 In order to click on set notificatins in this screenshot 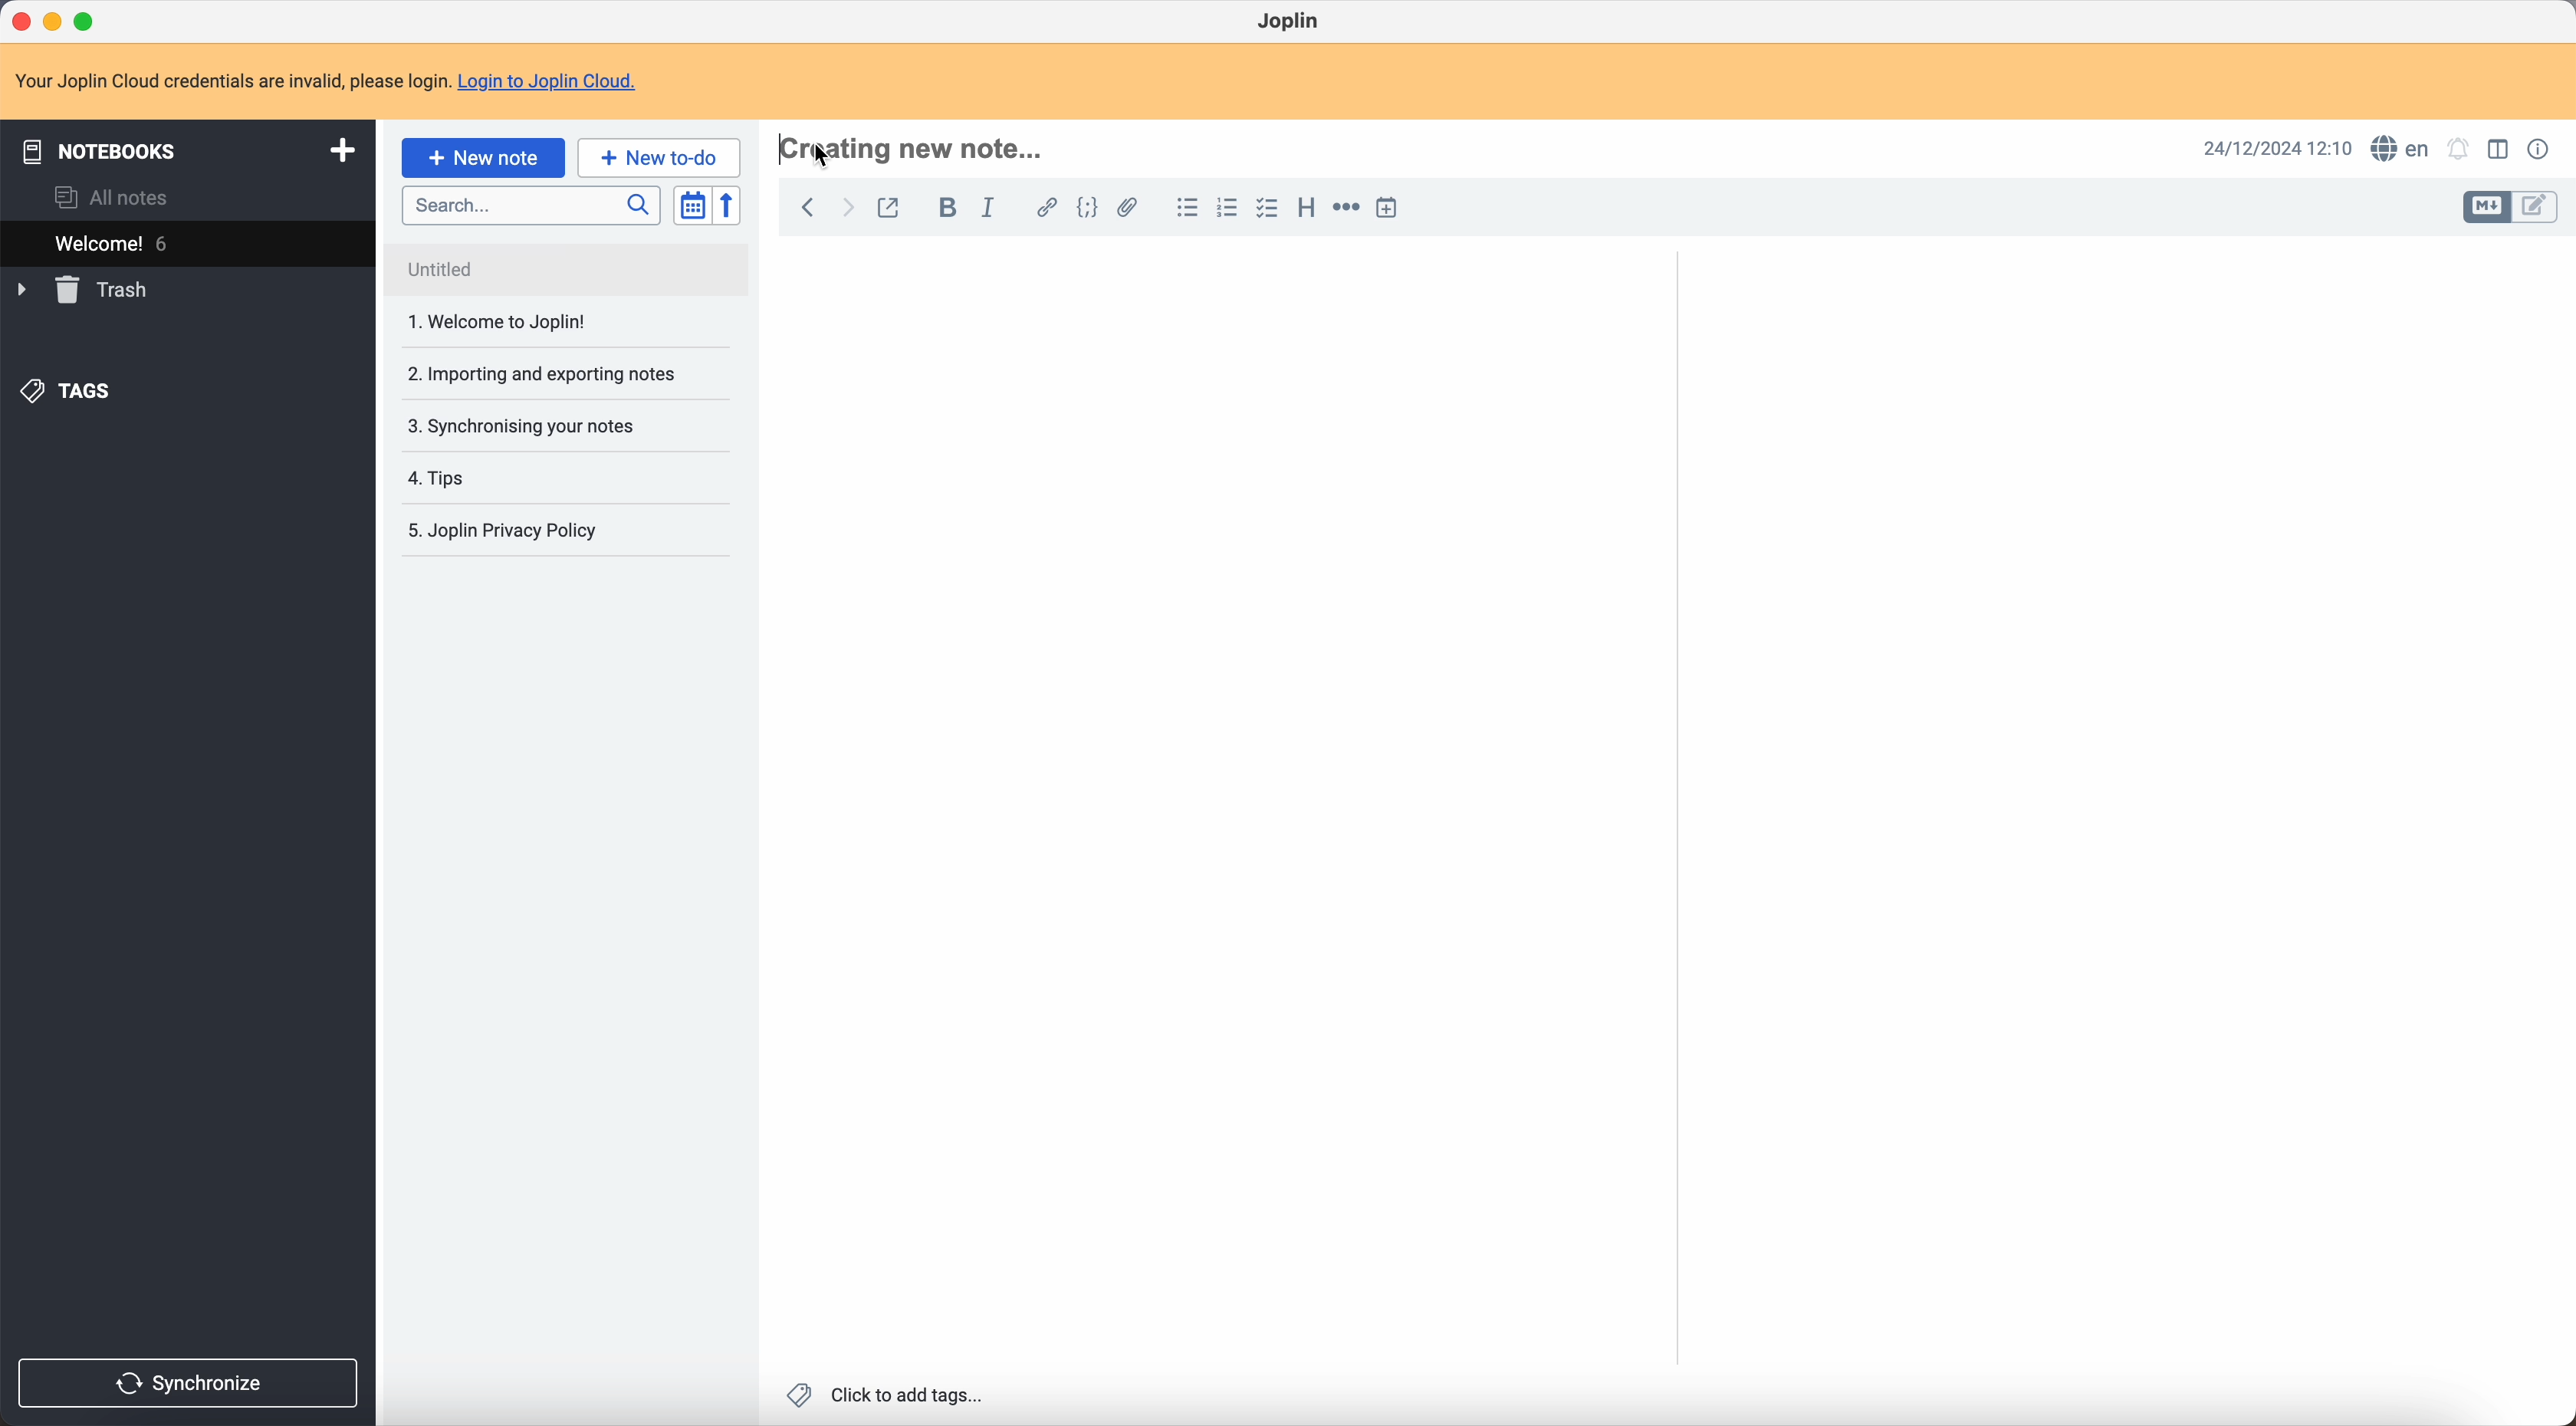, I will do `click(2459, 151)`.